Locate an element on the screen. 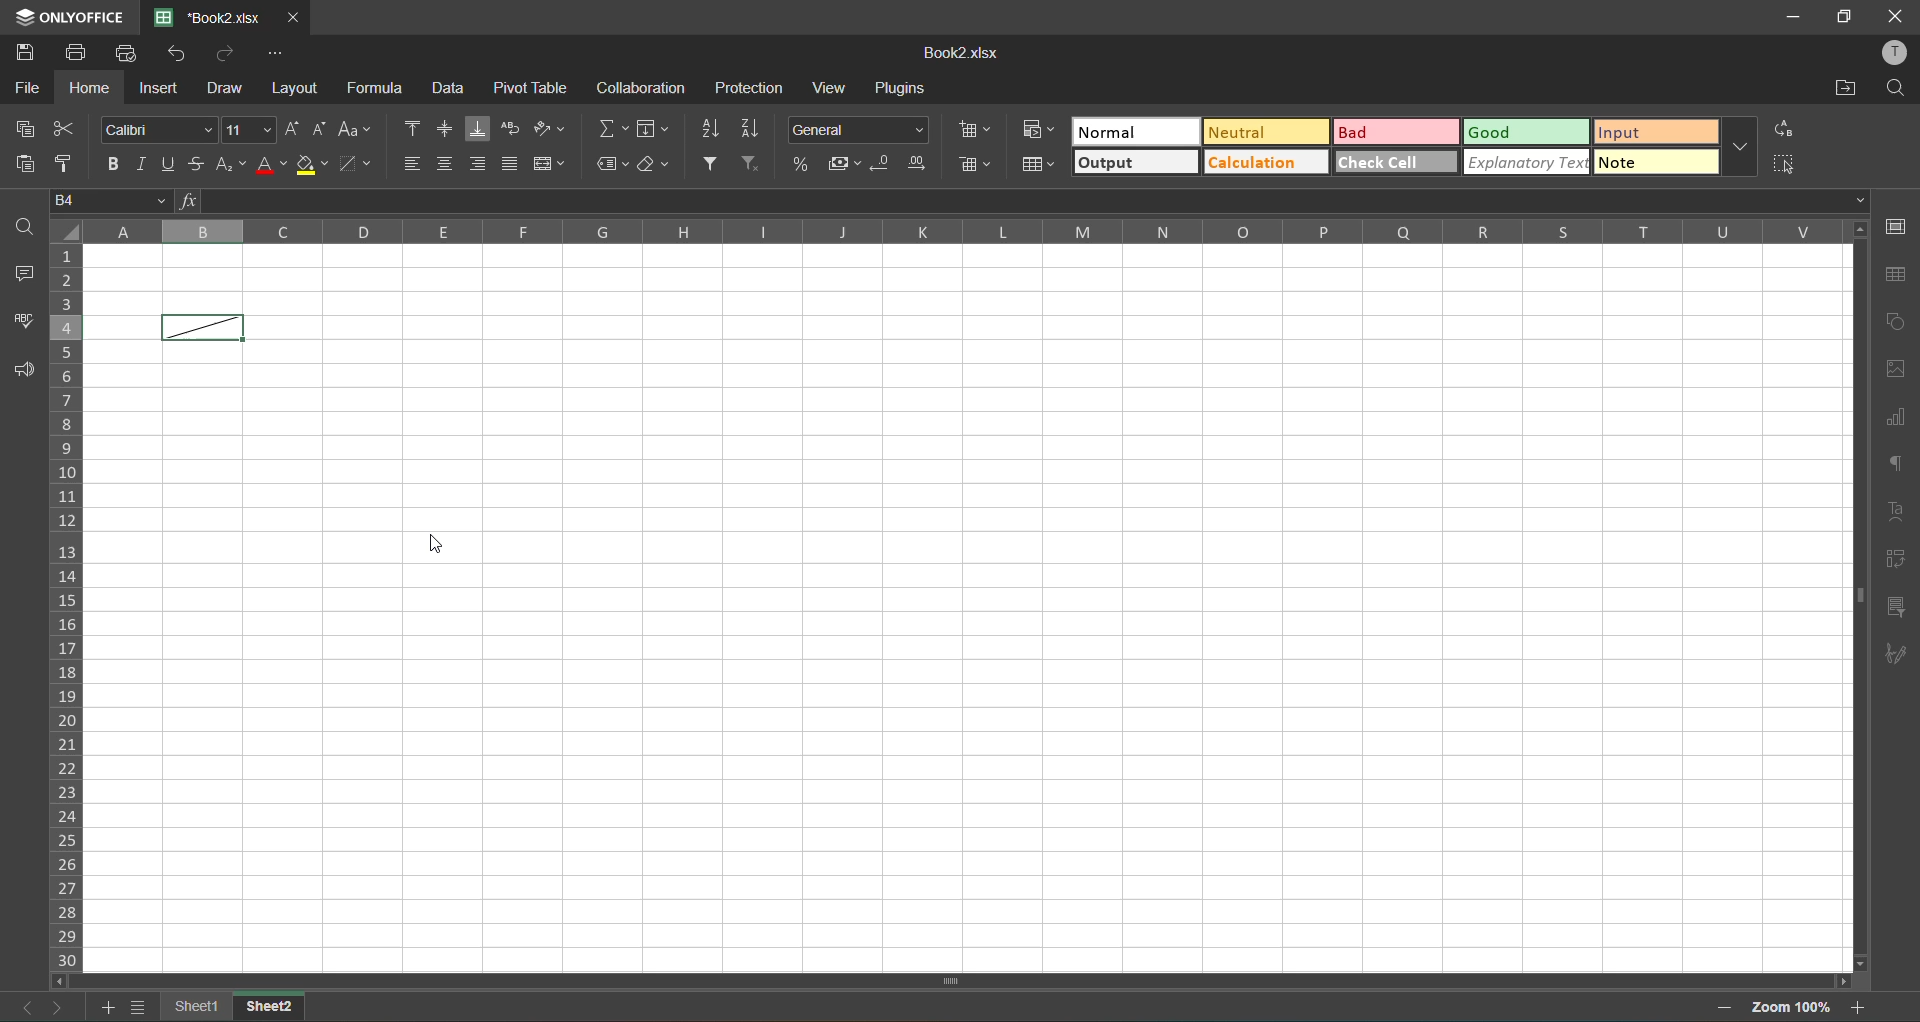 Image resolution: width=1920 pixels, height=1022 pixels. wrap text is located at coordinates (509, 129).